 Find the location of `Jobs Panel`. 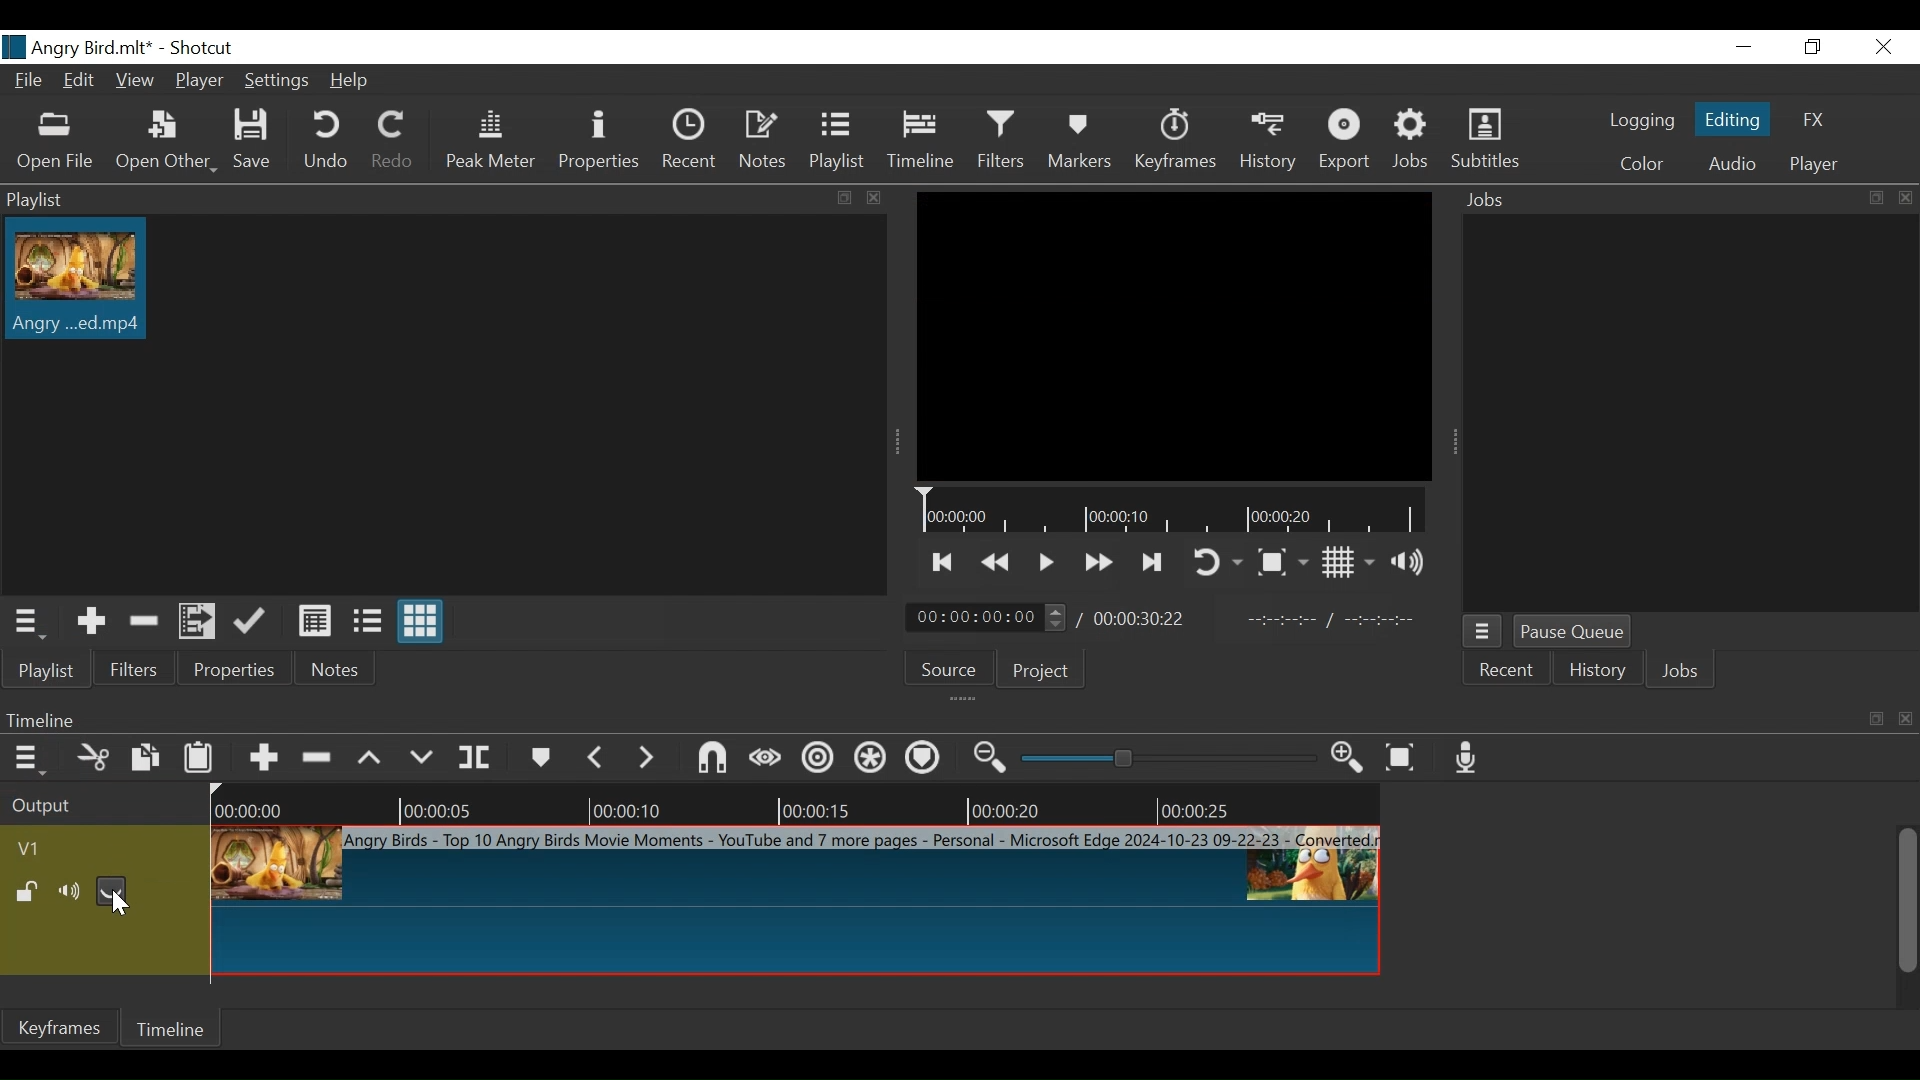

Jobs Panel is located at coordinates (1689, 411).